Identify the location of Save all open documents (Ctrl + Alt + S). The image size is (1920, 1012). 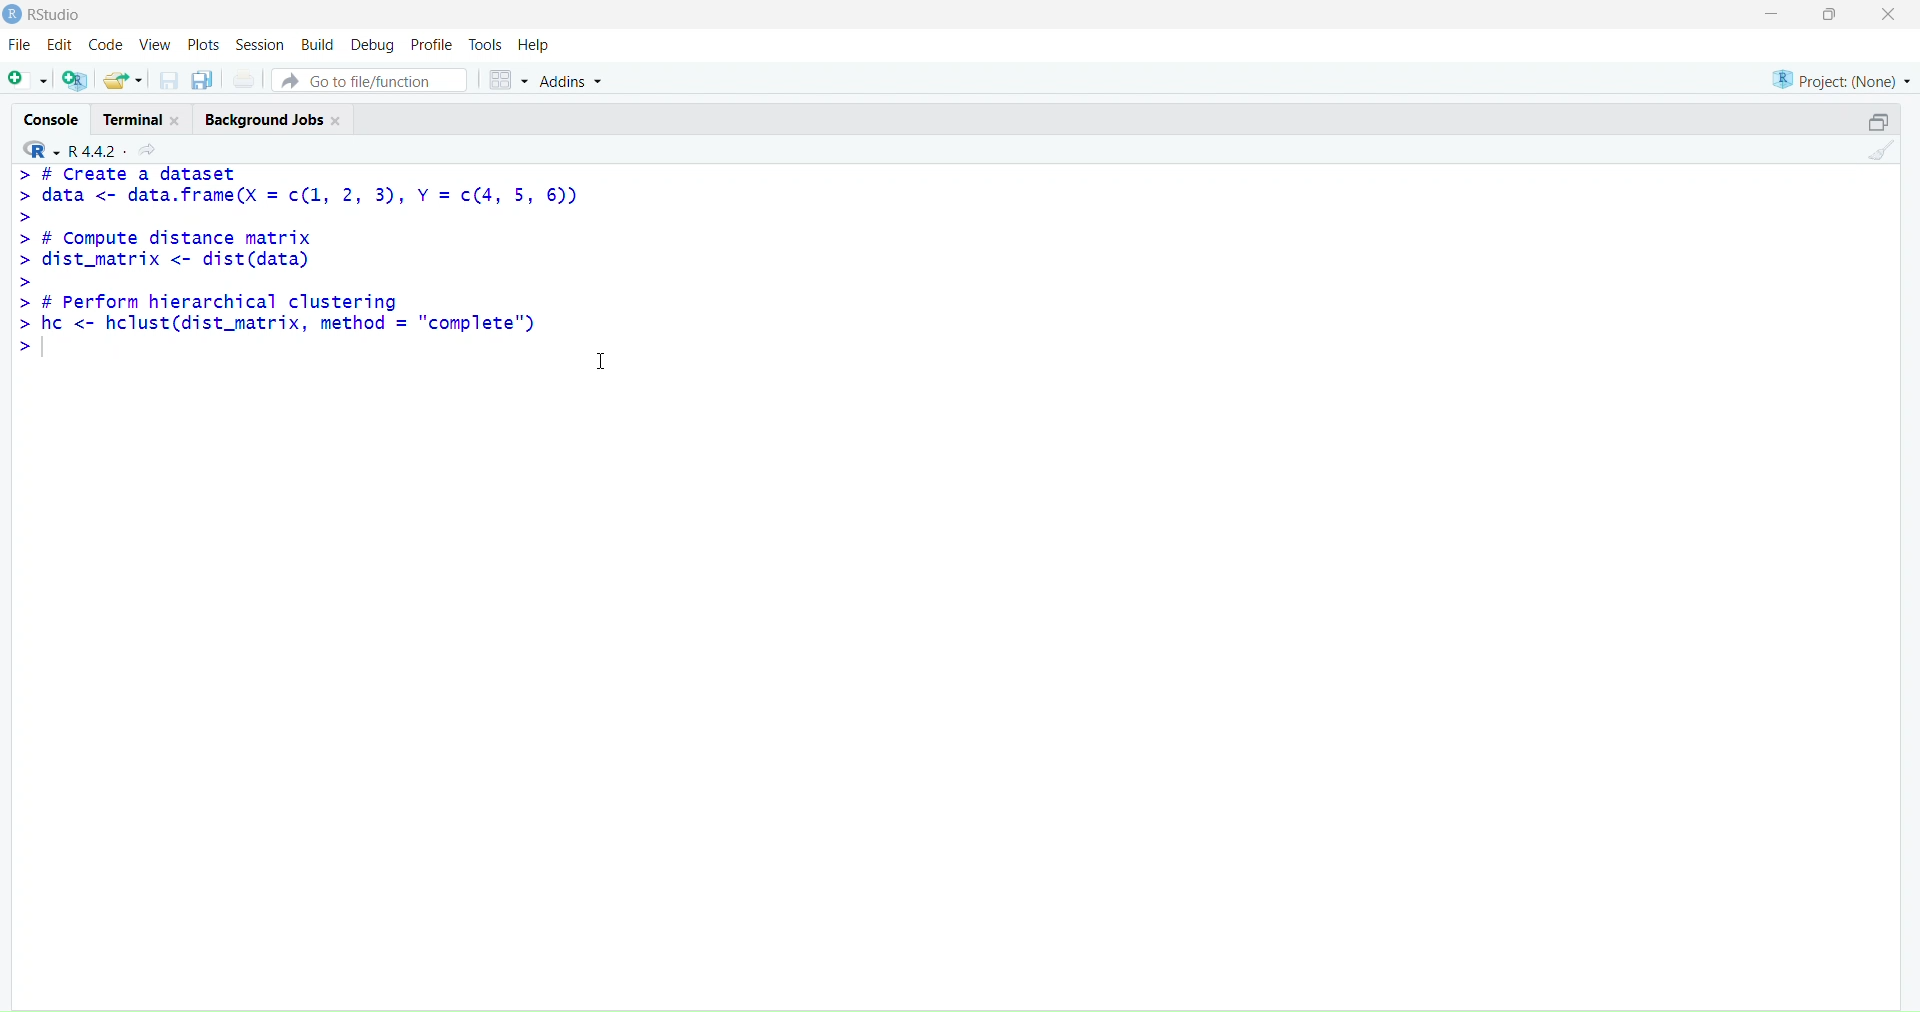
(205, 77).